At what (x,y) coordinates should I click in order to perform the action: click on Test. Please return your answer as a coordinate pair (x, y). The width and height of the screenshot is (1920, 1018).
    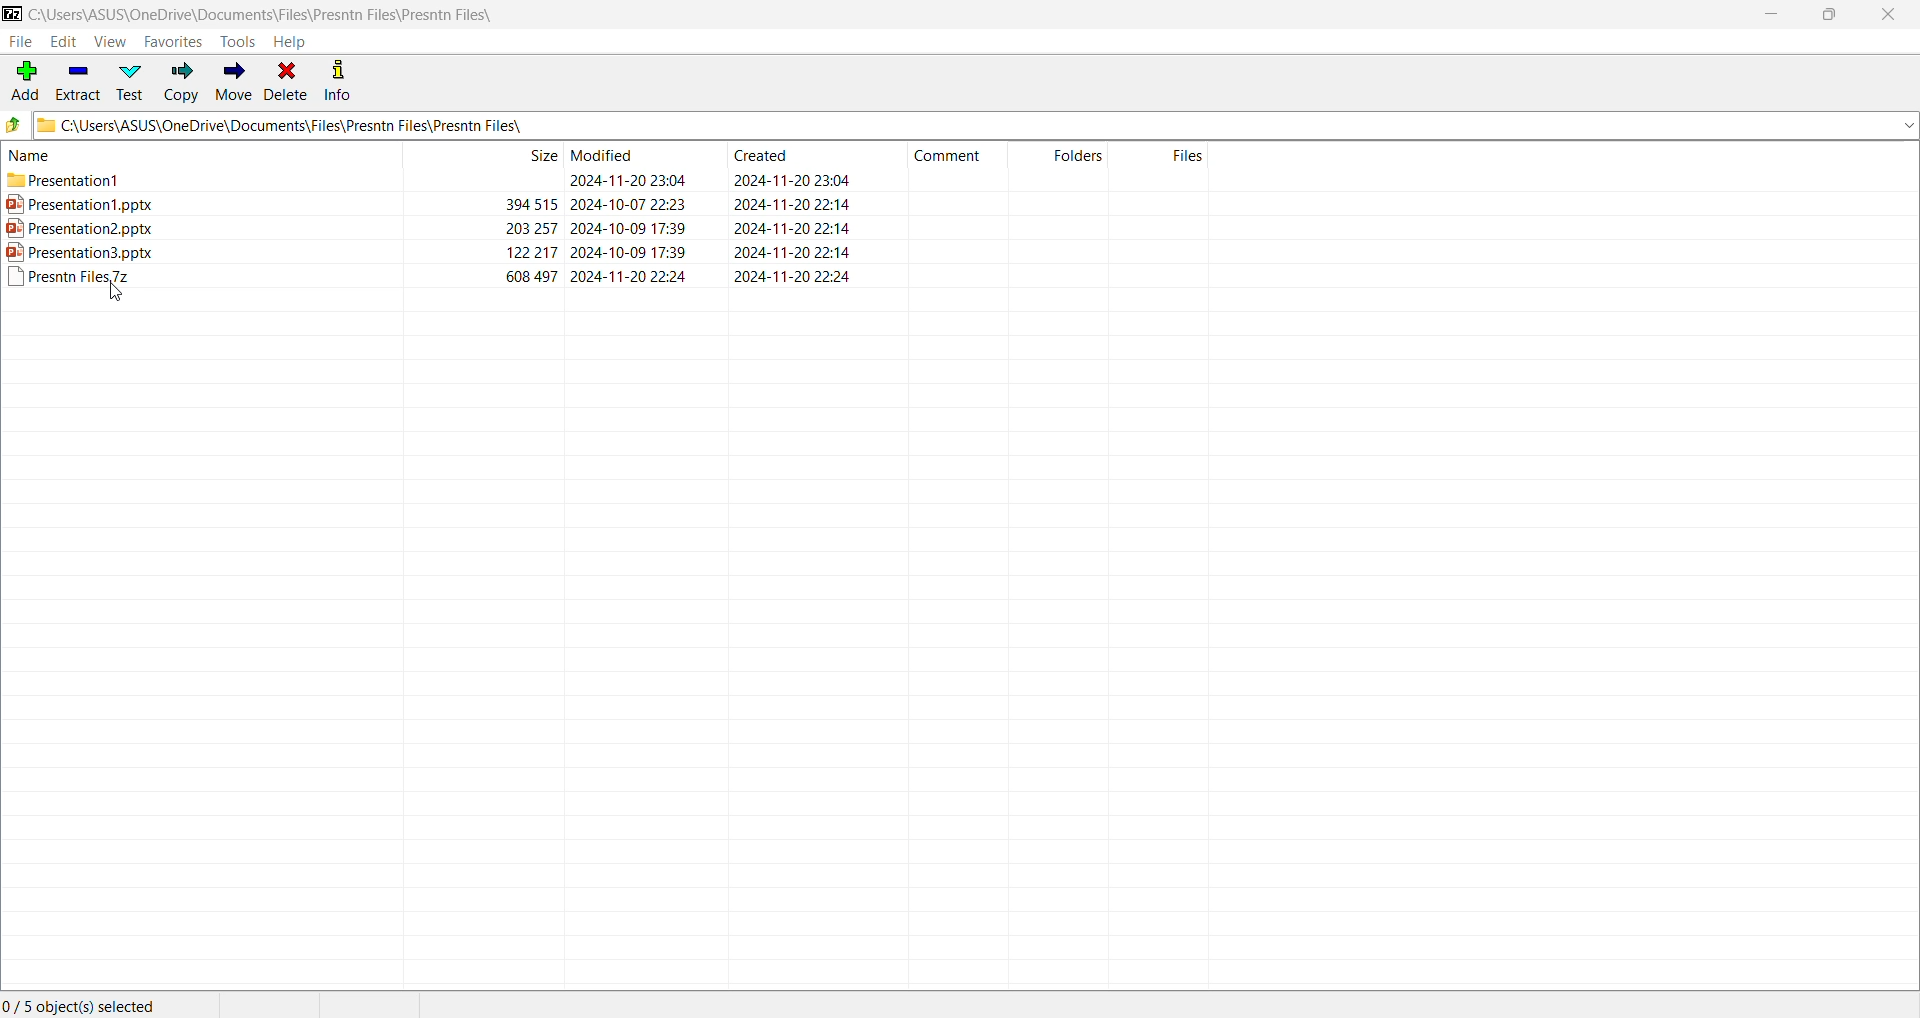
    Looking at the image, I should click on (132, 81).